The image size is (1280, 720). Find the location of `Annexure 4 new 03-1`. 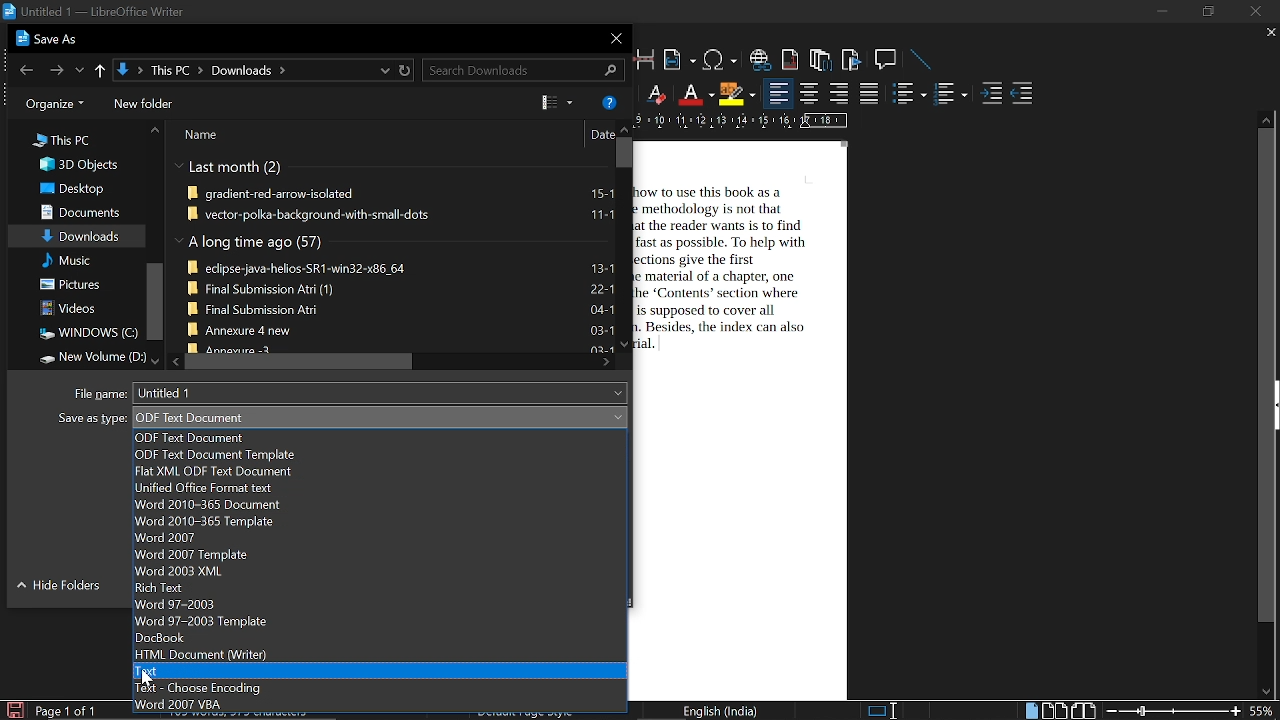

Annexure 4 new 03-1 is located at coordinates (400, 329).